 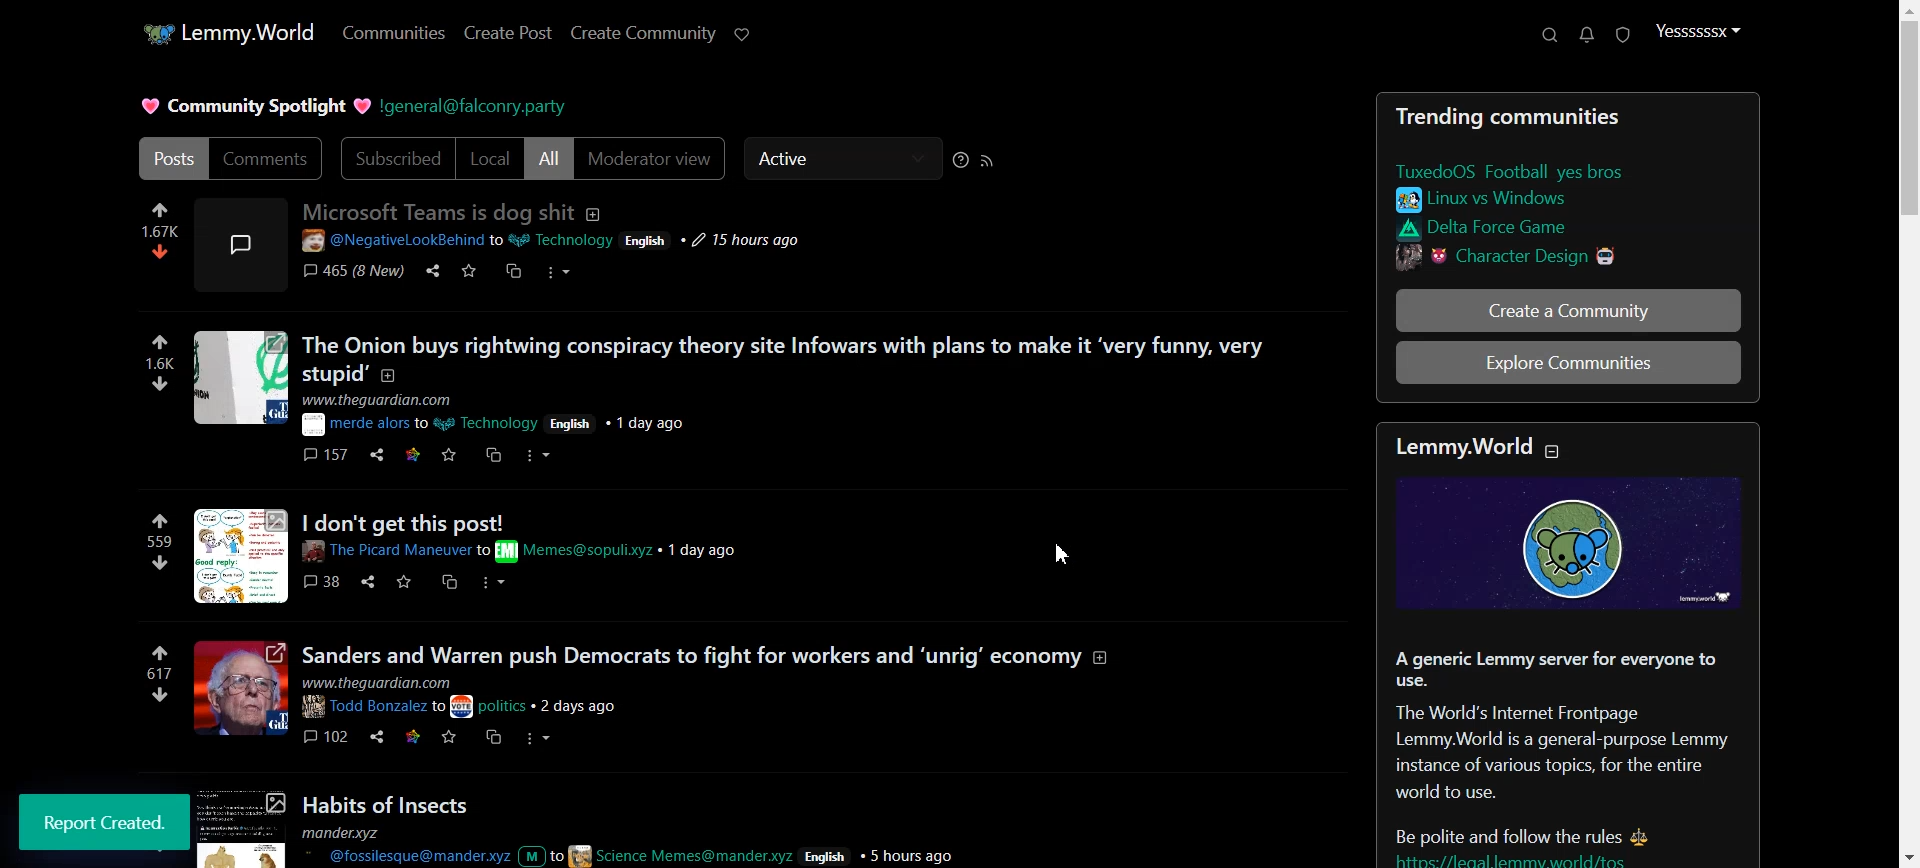 I want to click on link, so click(x=1534, y=171).